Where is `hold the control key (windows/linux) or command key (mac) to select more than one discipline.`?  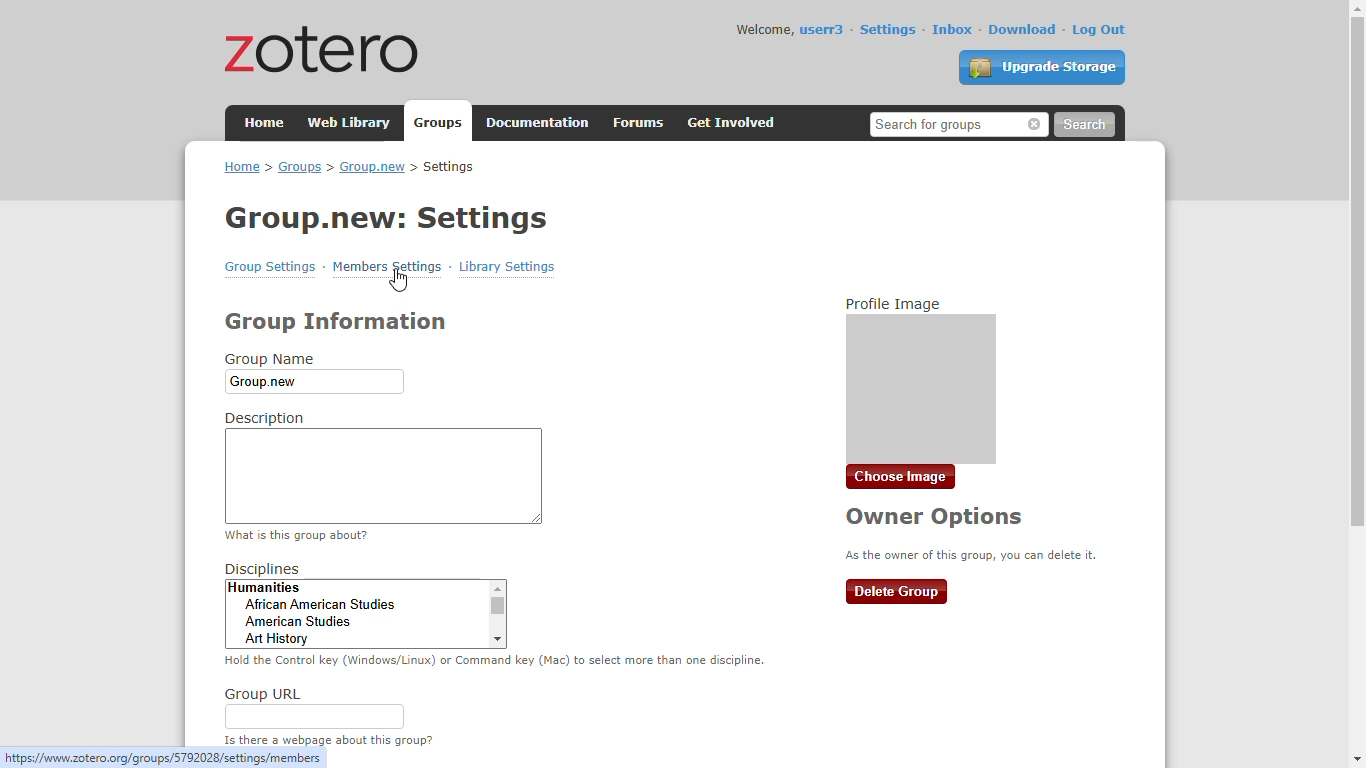 hold the control key (windows/linux) or command key (mac) to select more than one discipline. is located at coordinates (495, 660).